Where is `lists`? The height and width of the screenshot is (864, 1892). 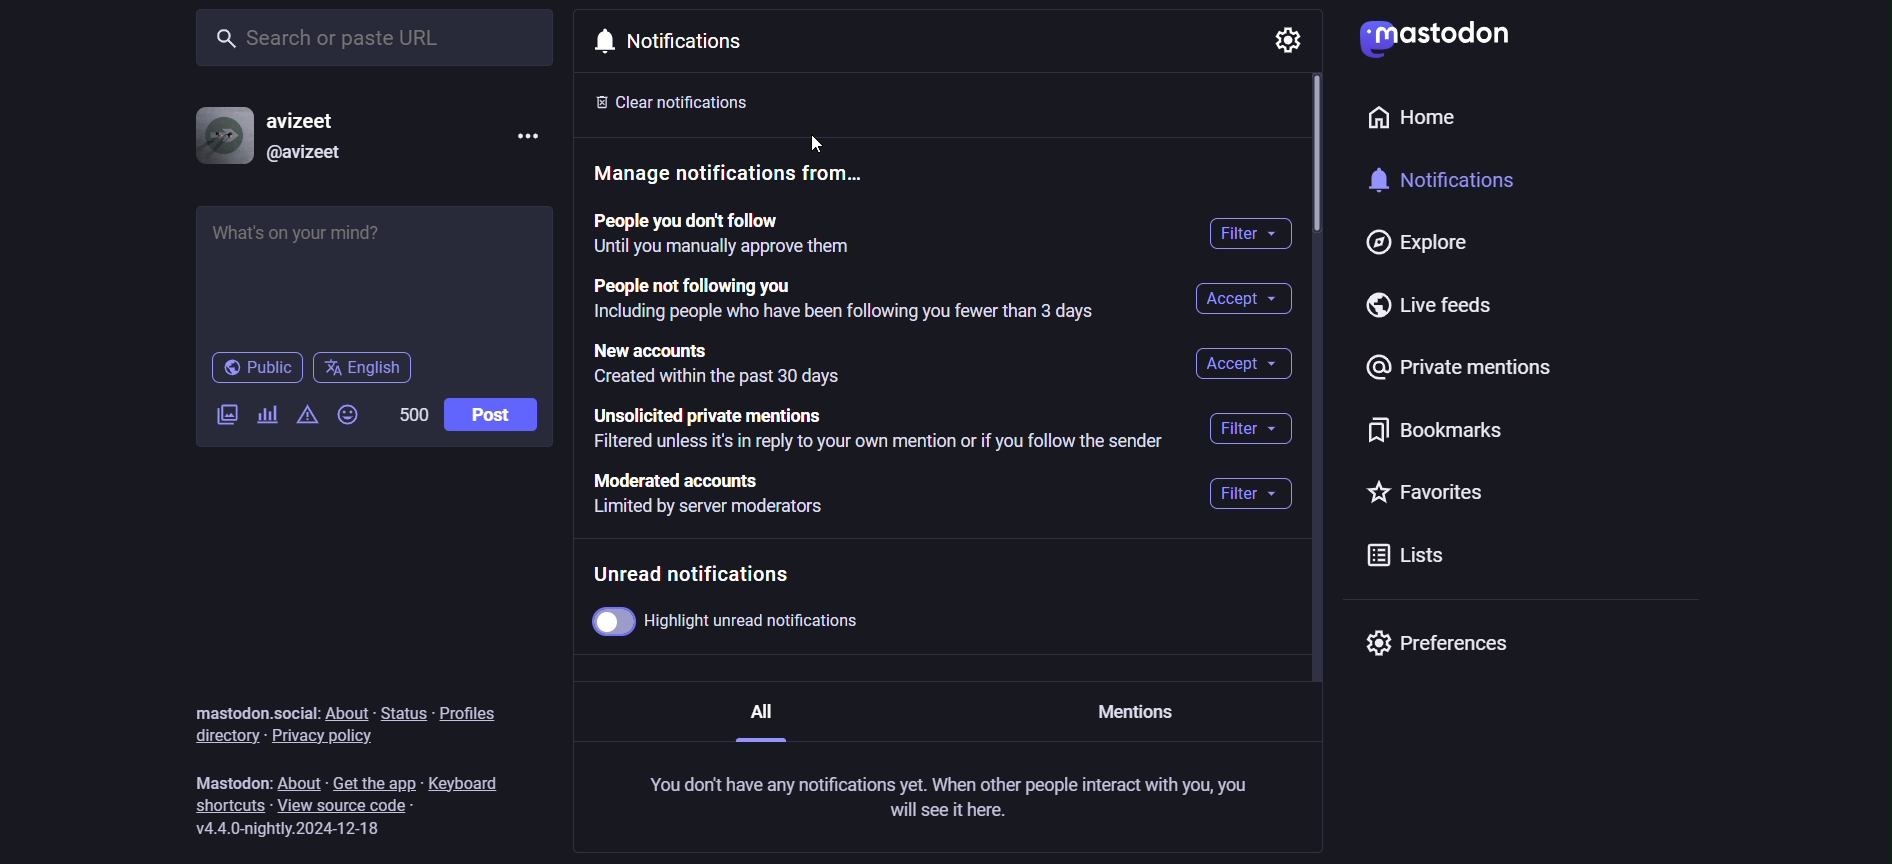
lists is located at coordinates (1400, 560).